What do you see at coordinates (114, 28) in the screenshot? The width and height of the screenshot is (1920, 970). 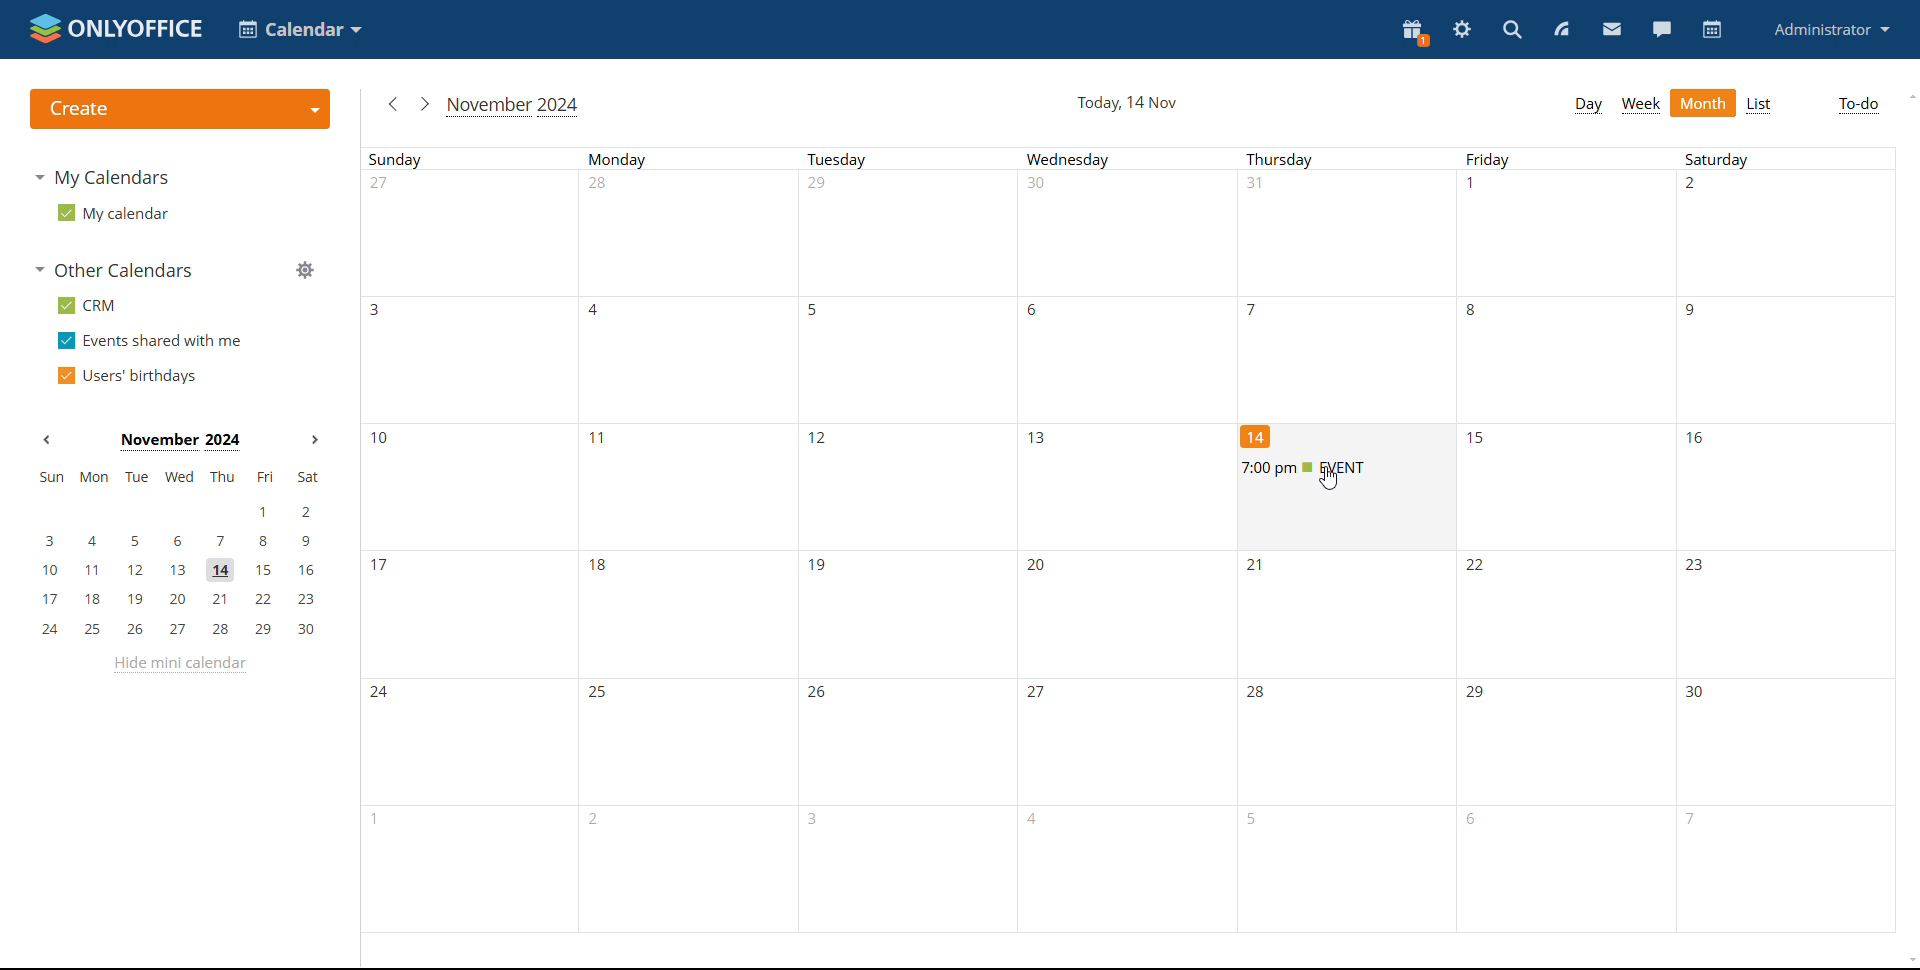 I see `logo` at bounding box center [114, 28].